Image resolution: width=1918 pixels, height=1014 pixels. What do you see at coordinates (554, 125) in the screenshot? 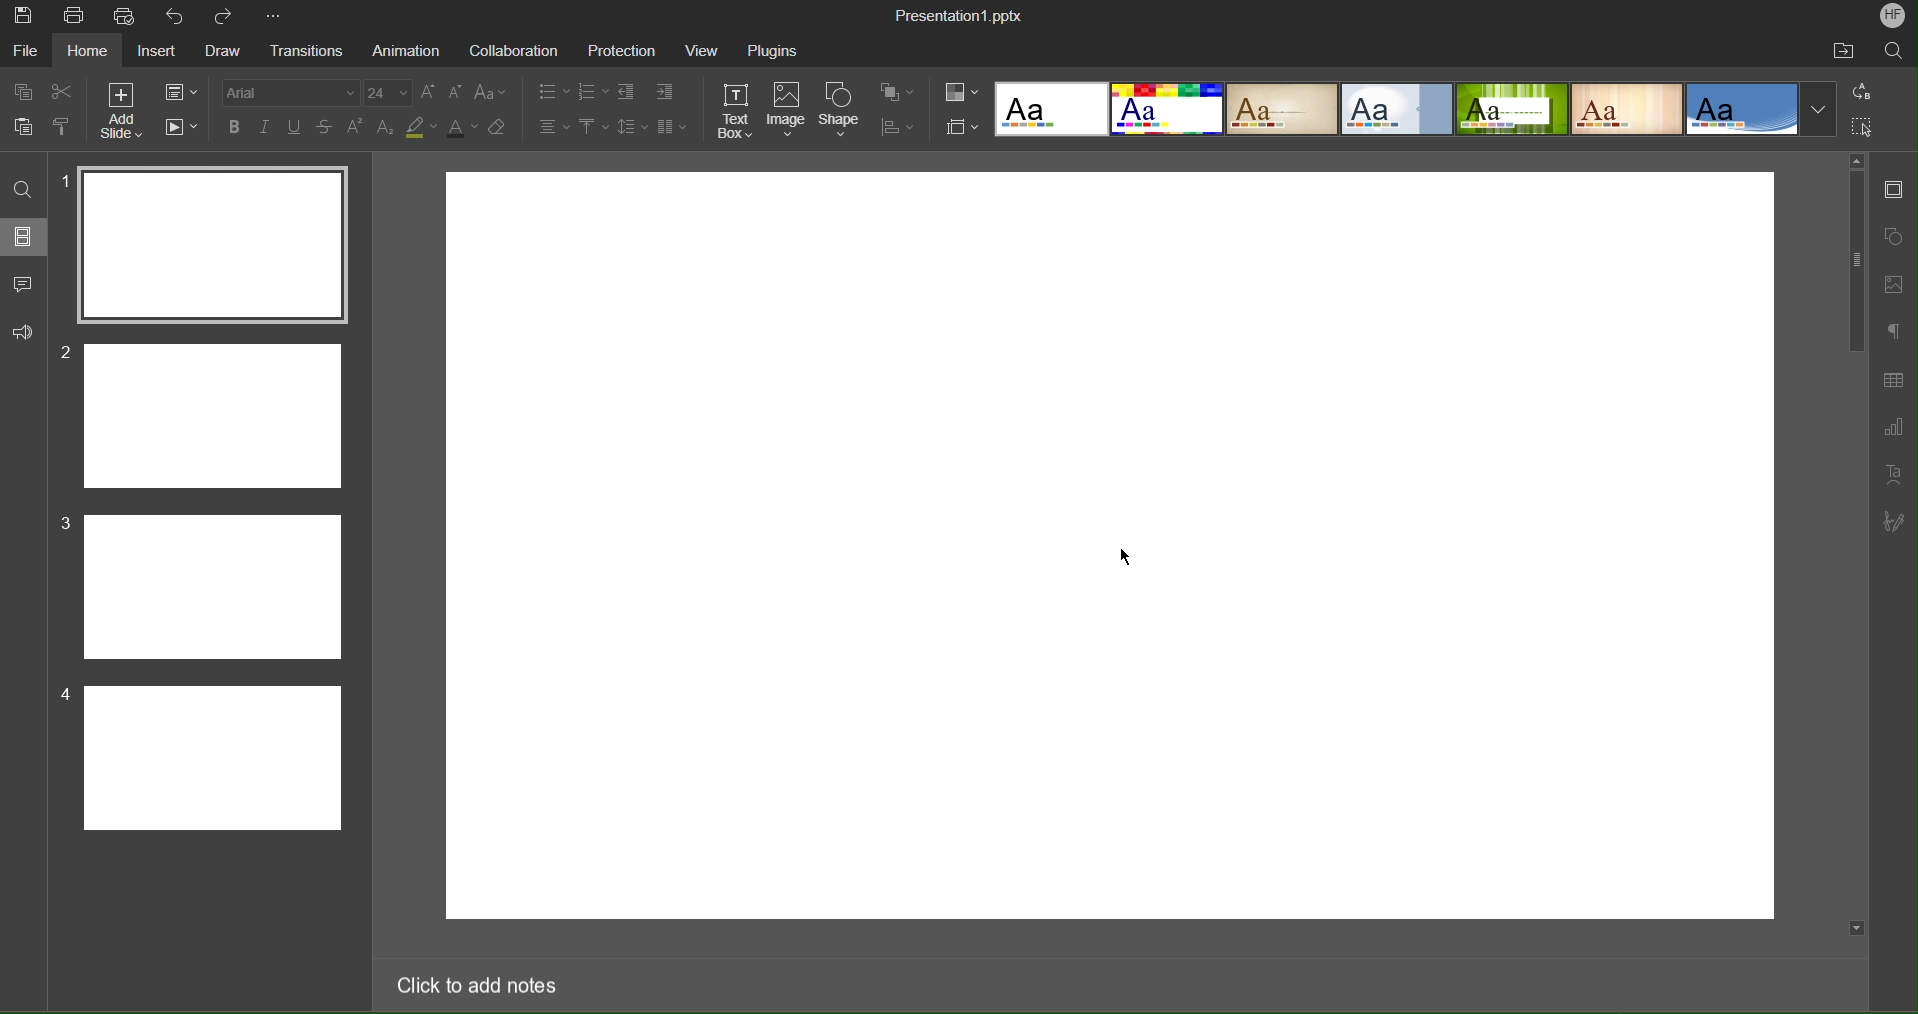
I see `Text Alignment` at bounding box center [554, 125].